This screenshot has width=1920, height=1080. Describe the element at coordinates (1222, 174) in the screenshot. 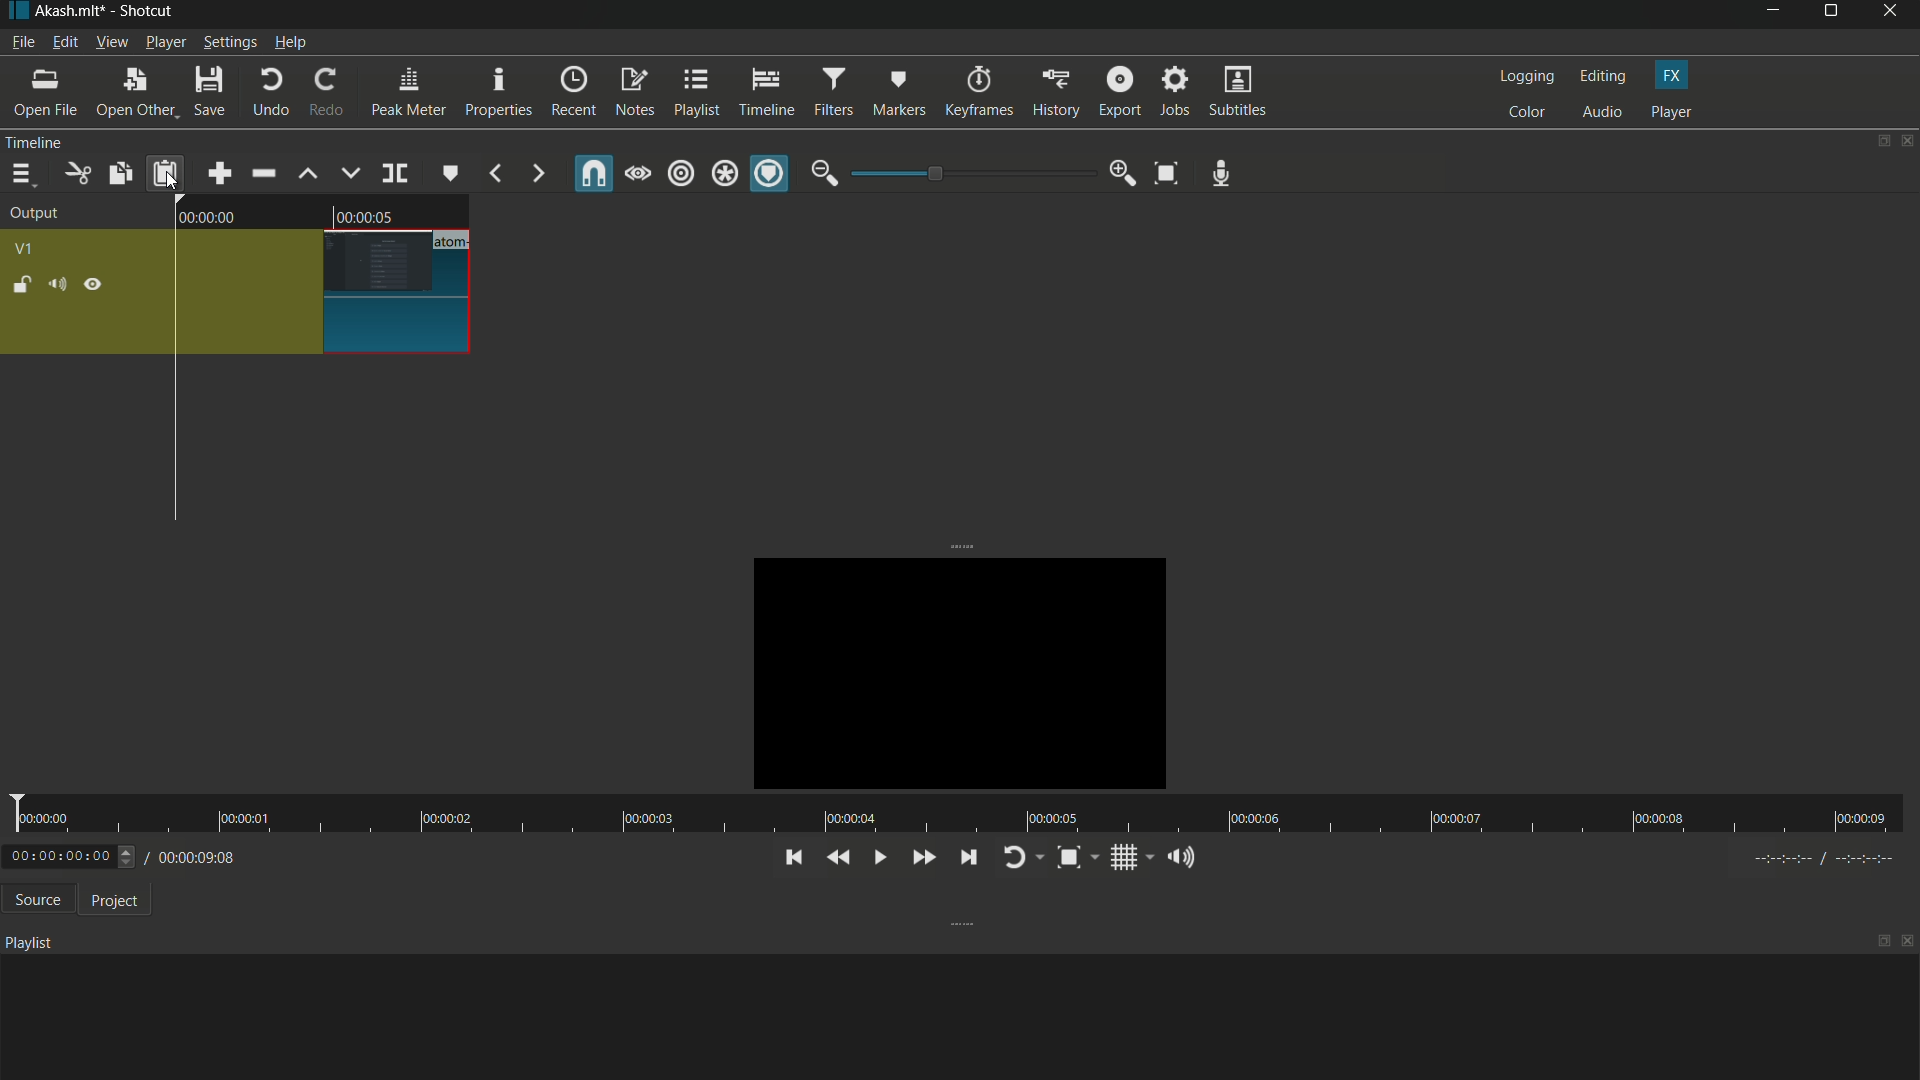

I see `record audio` at that location.